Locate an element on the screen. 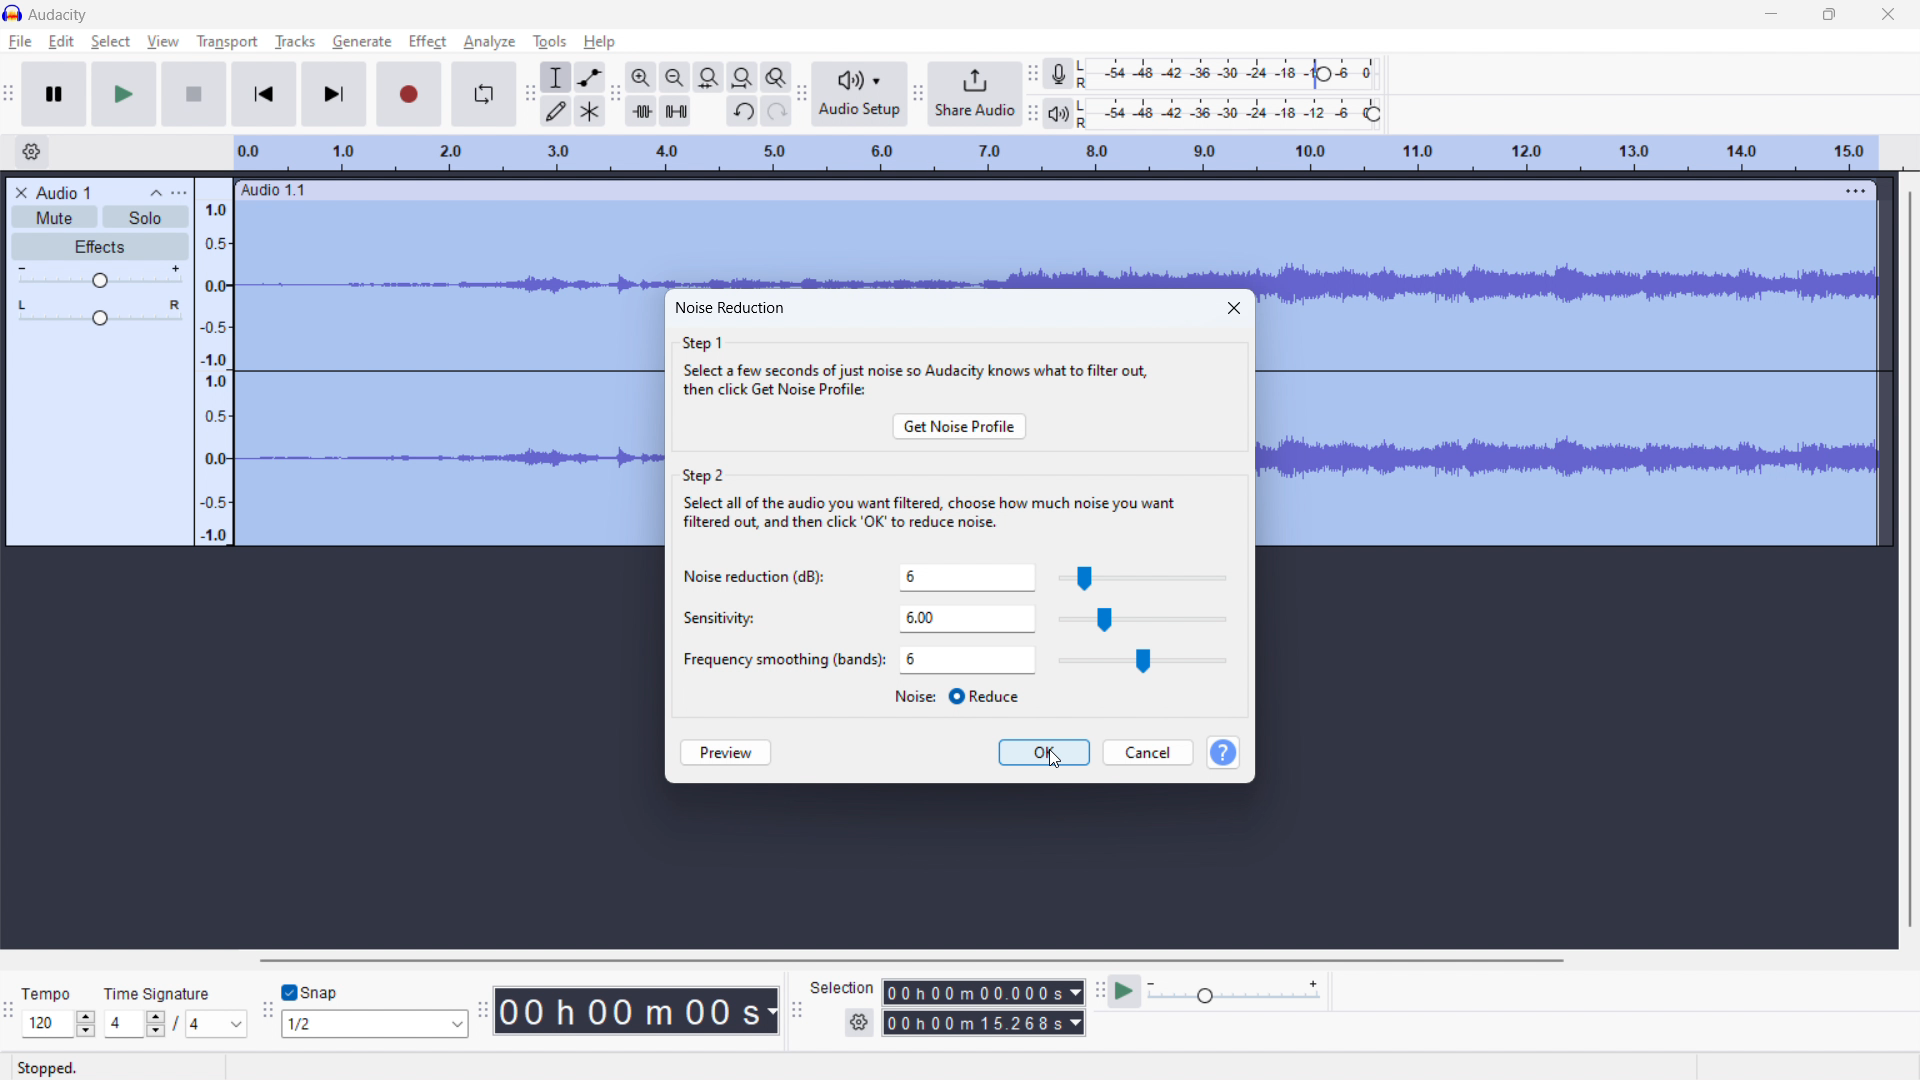  playback meter is located at coordinates (1236, 992).